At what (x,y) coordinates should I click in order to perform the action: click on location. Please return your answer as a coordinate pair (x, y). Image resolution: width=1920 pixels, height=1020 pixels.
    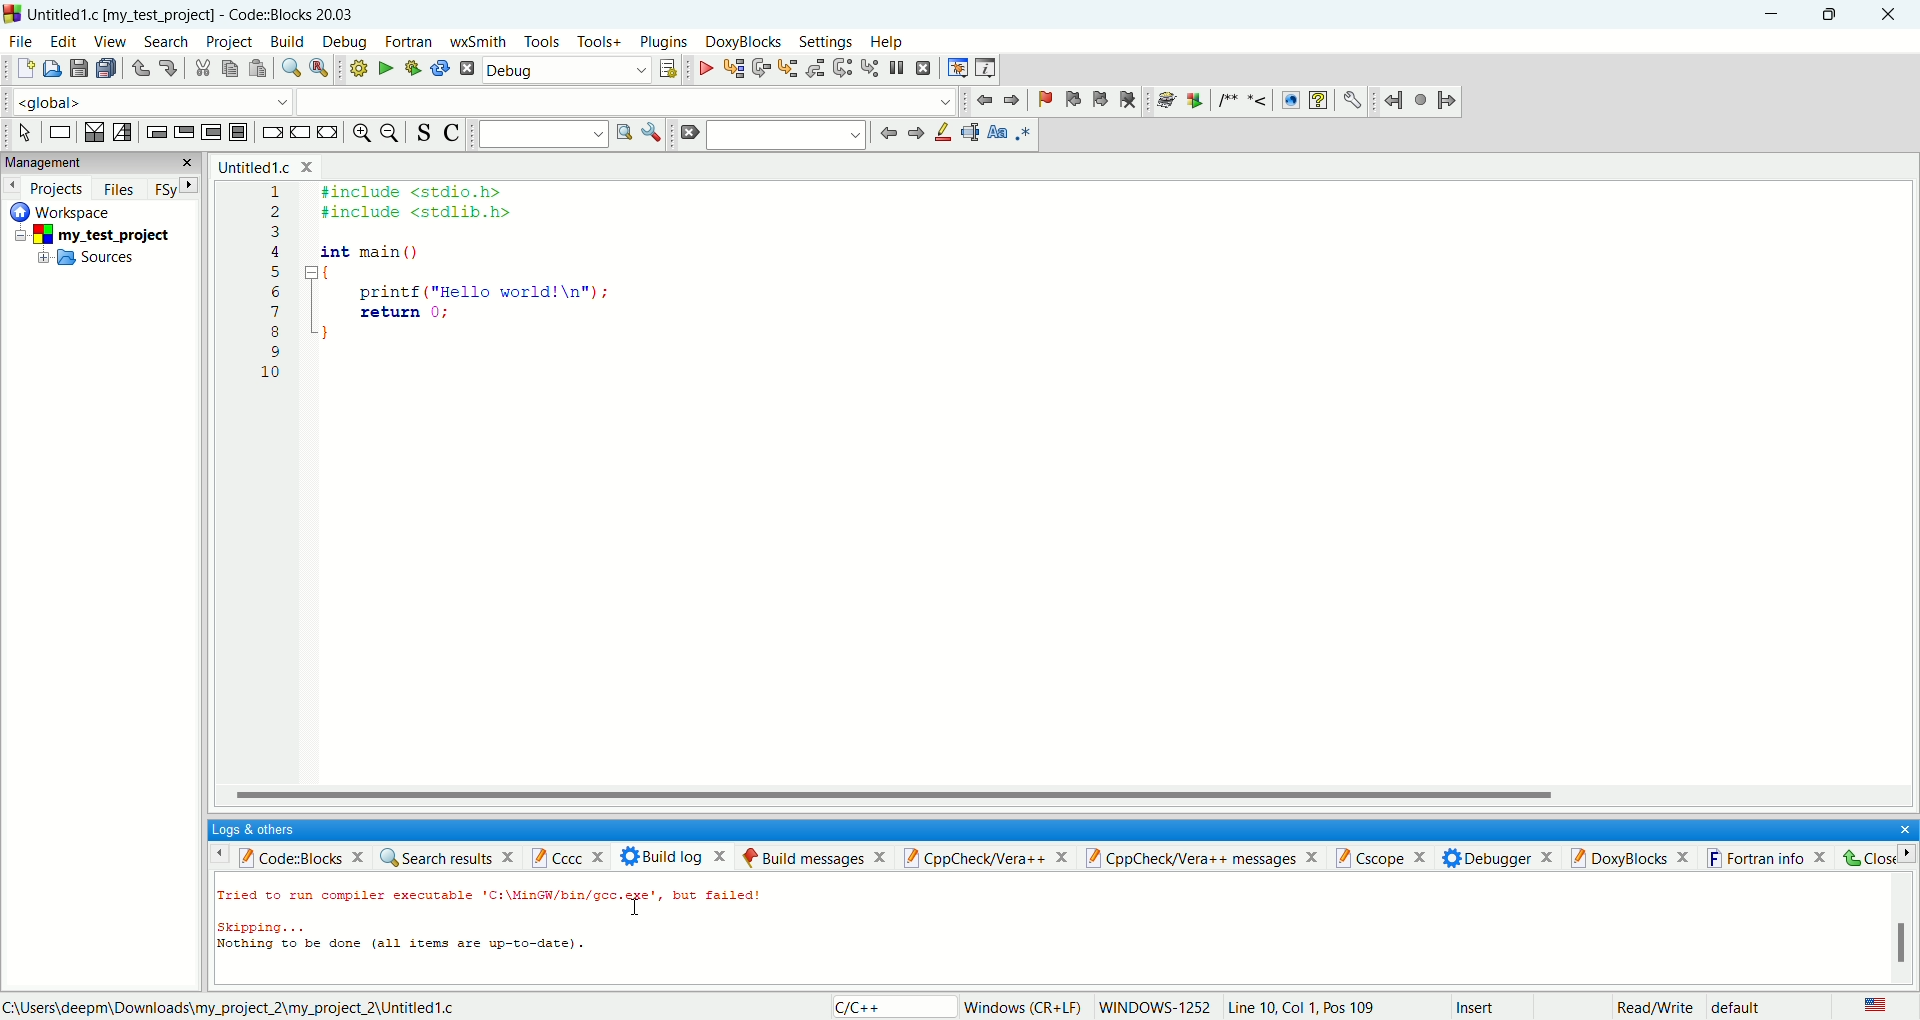
    Looking at the image, I should click on (229, 1007).